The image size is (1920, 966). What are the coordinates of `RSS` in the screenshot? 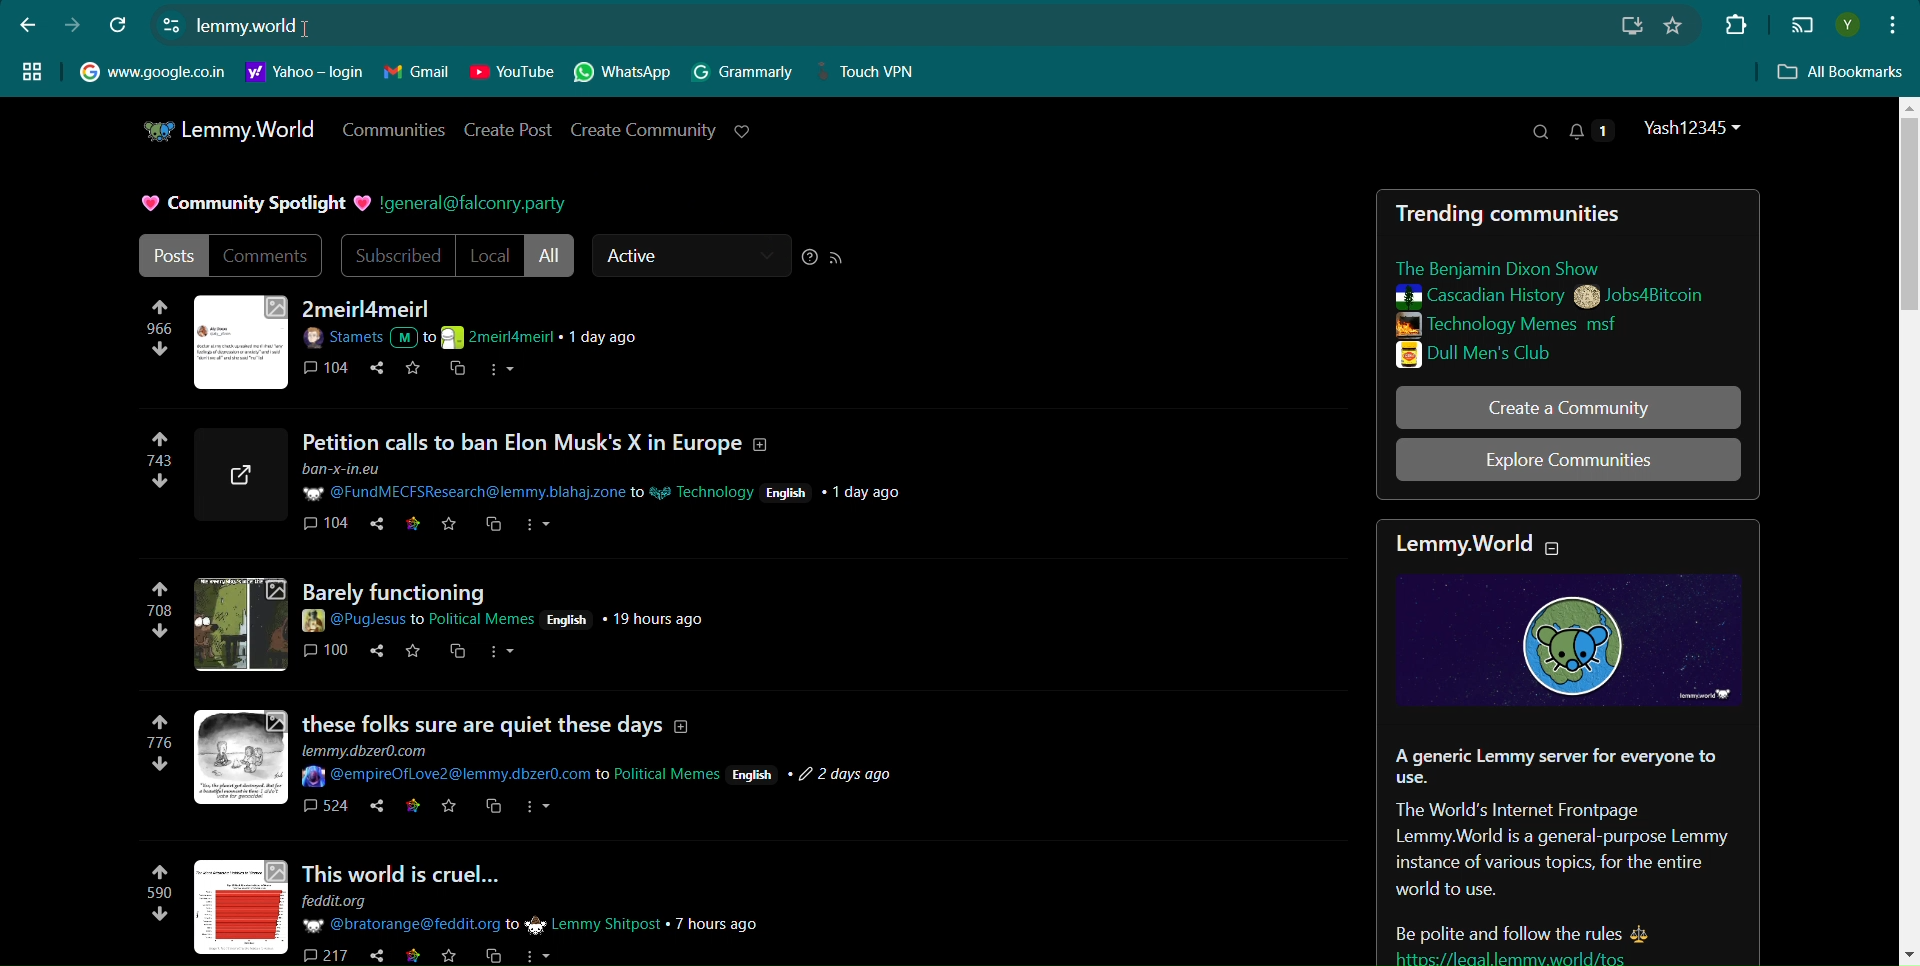 It's located at (837, 258).